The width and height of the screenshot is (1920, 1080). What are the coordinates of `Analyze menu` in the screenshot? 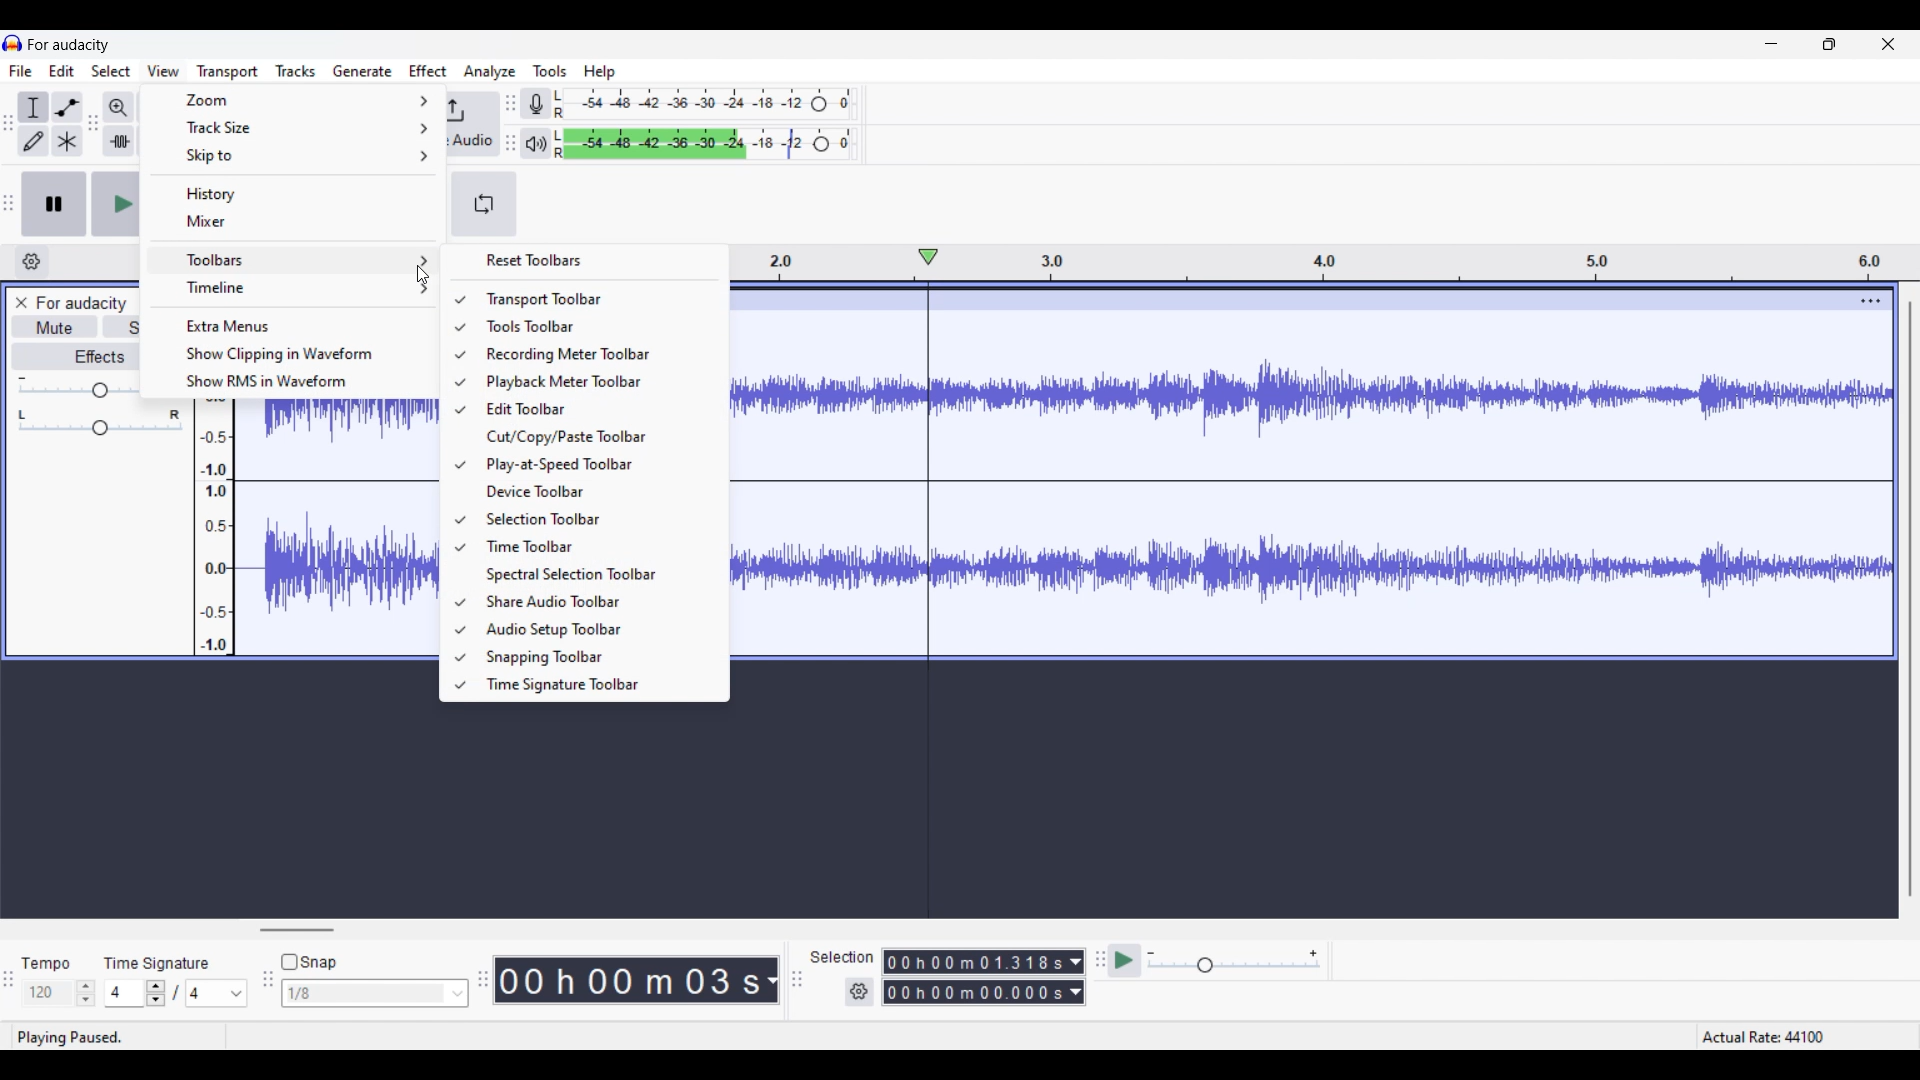 It's located at (488, 72).